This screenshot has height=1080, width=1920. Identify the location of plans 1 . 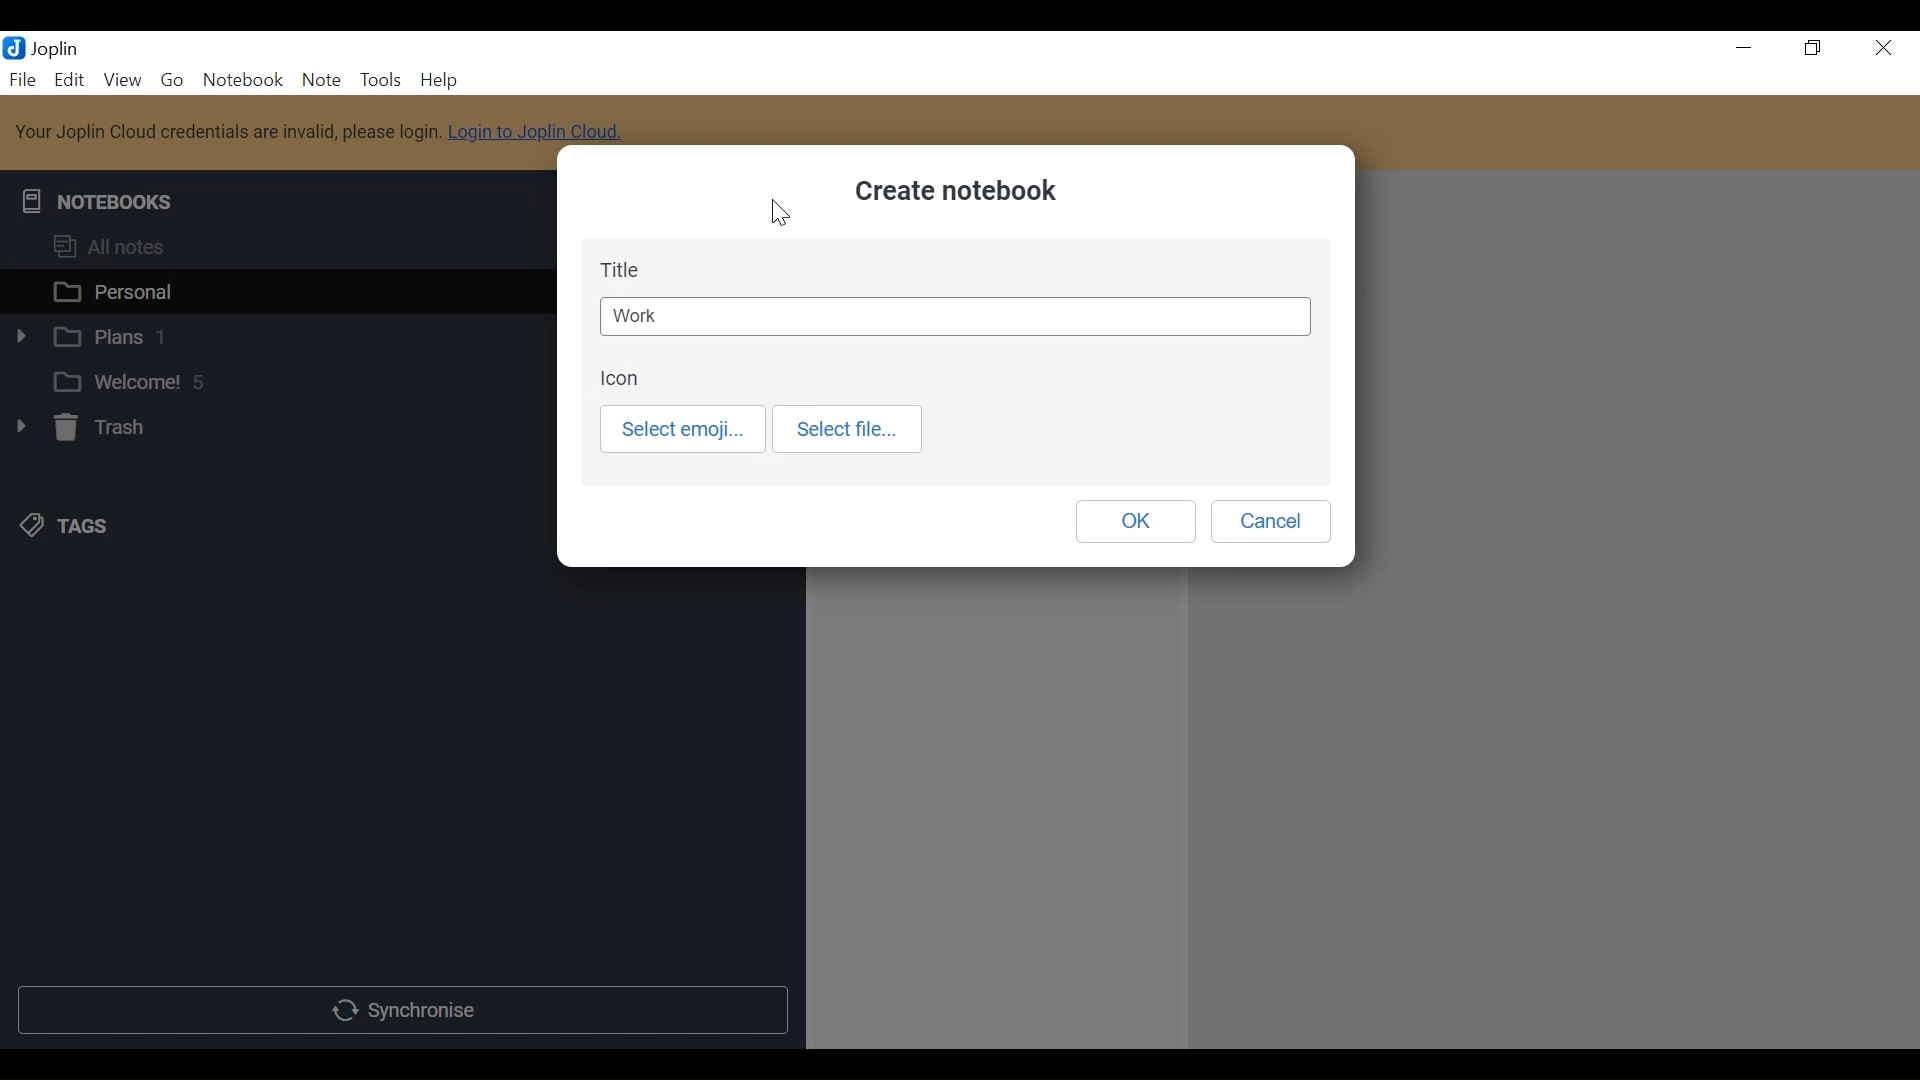
(276, 334).